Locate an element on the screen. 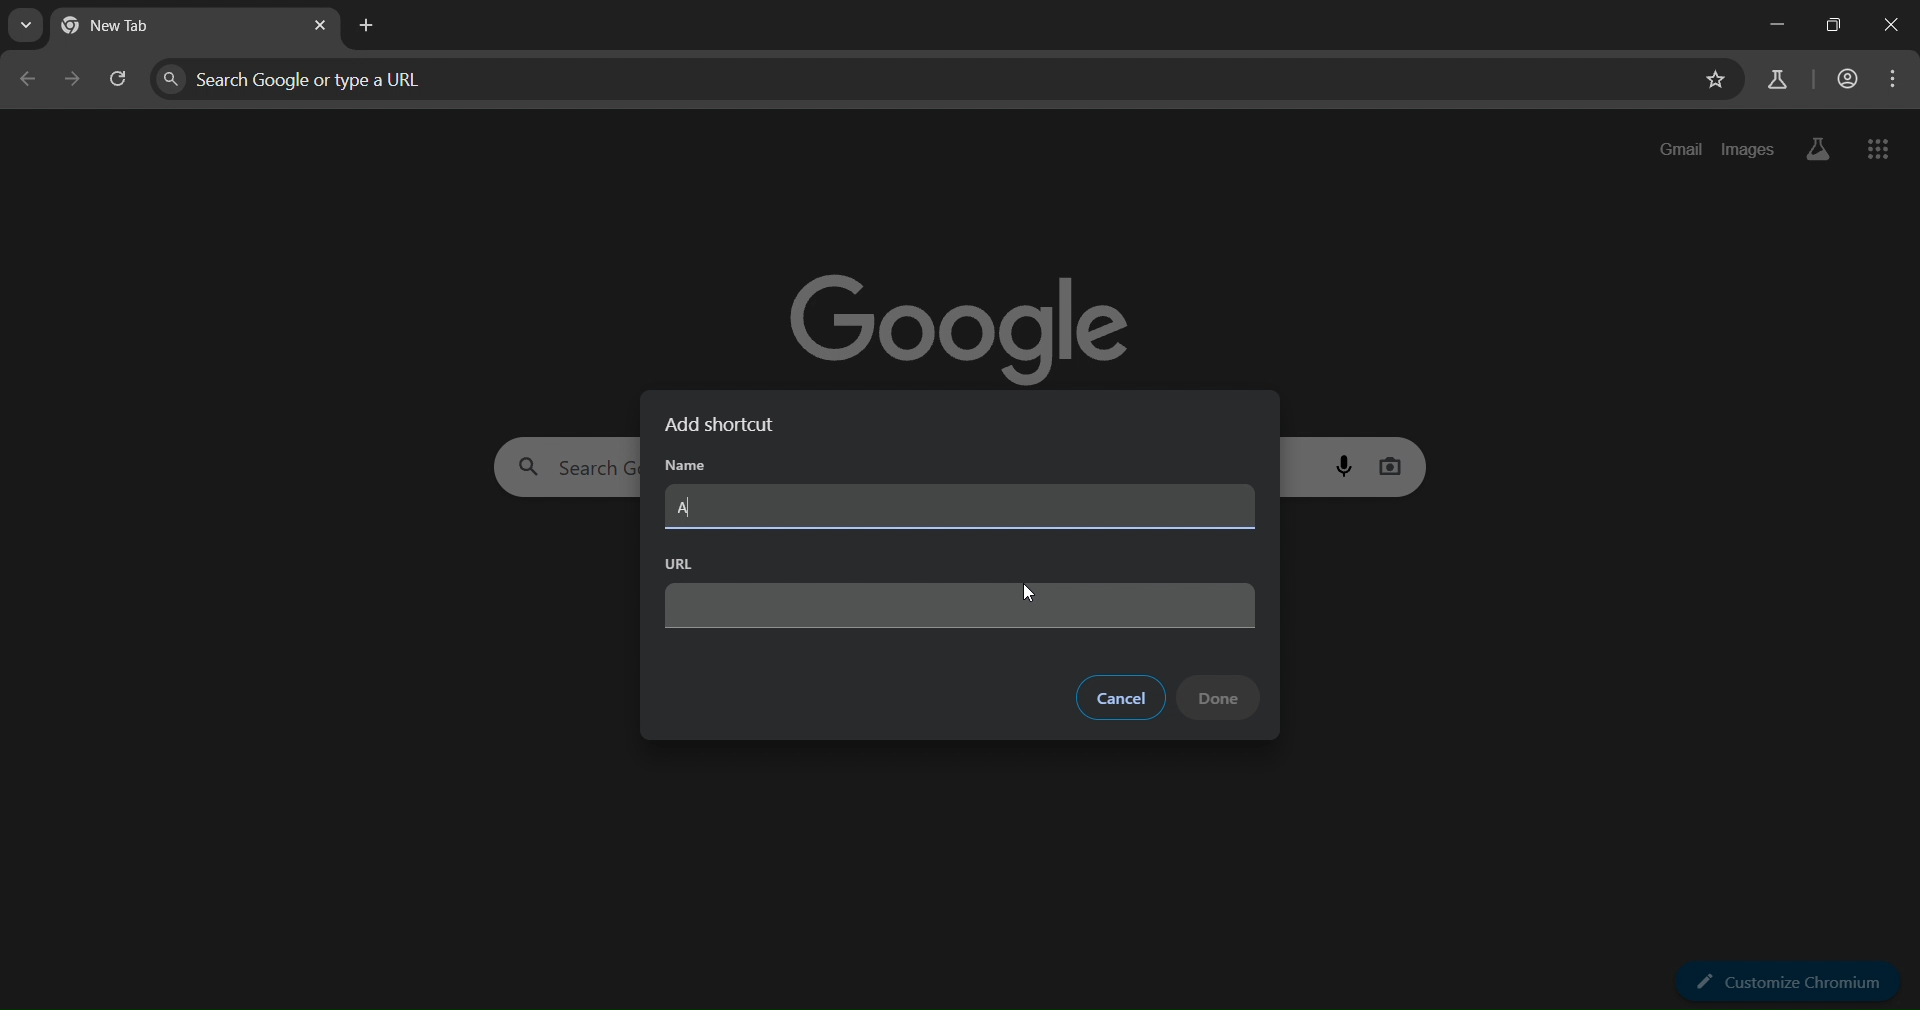 This screenshot has width=1920, height=1010. add URL is located at coordinates (962, 606).